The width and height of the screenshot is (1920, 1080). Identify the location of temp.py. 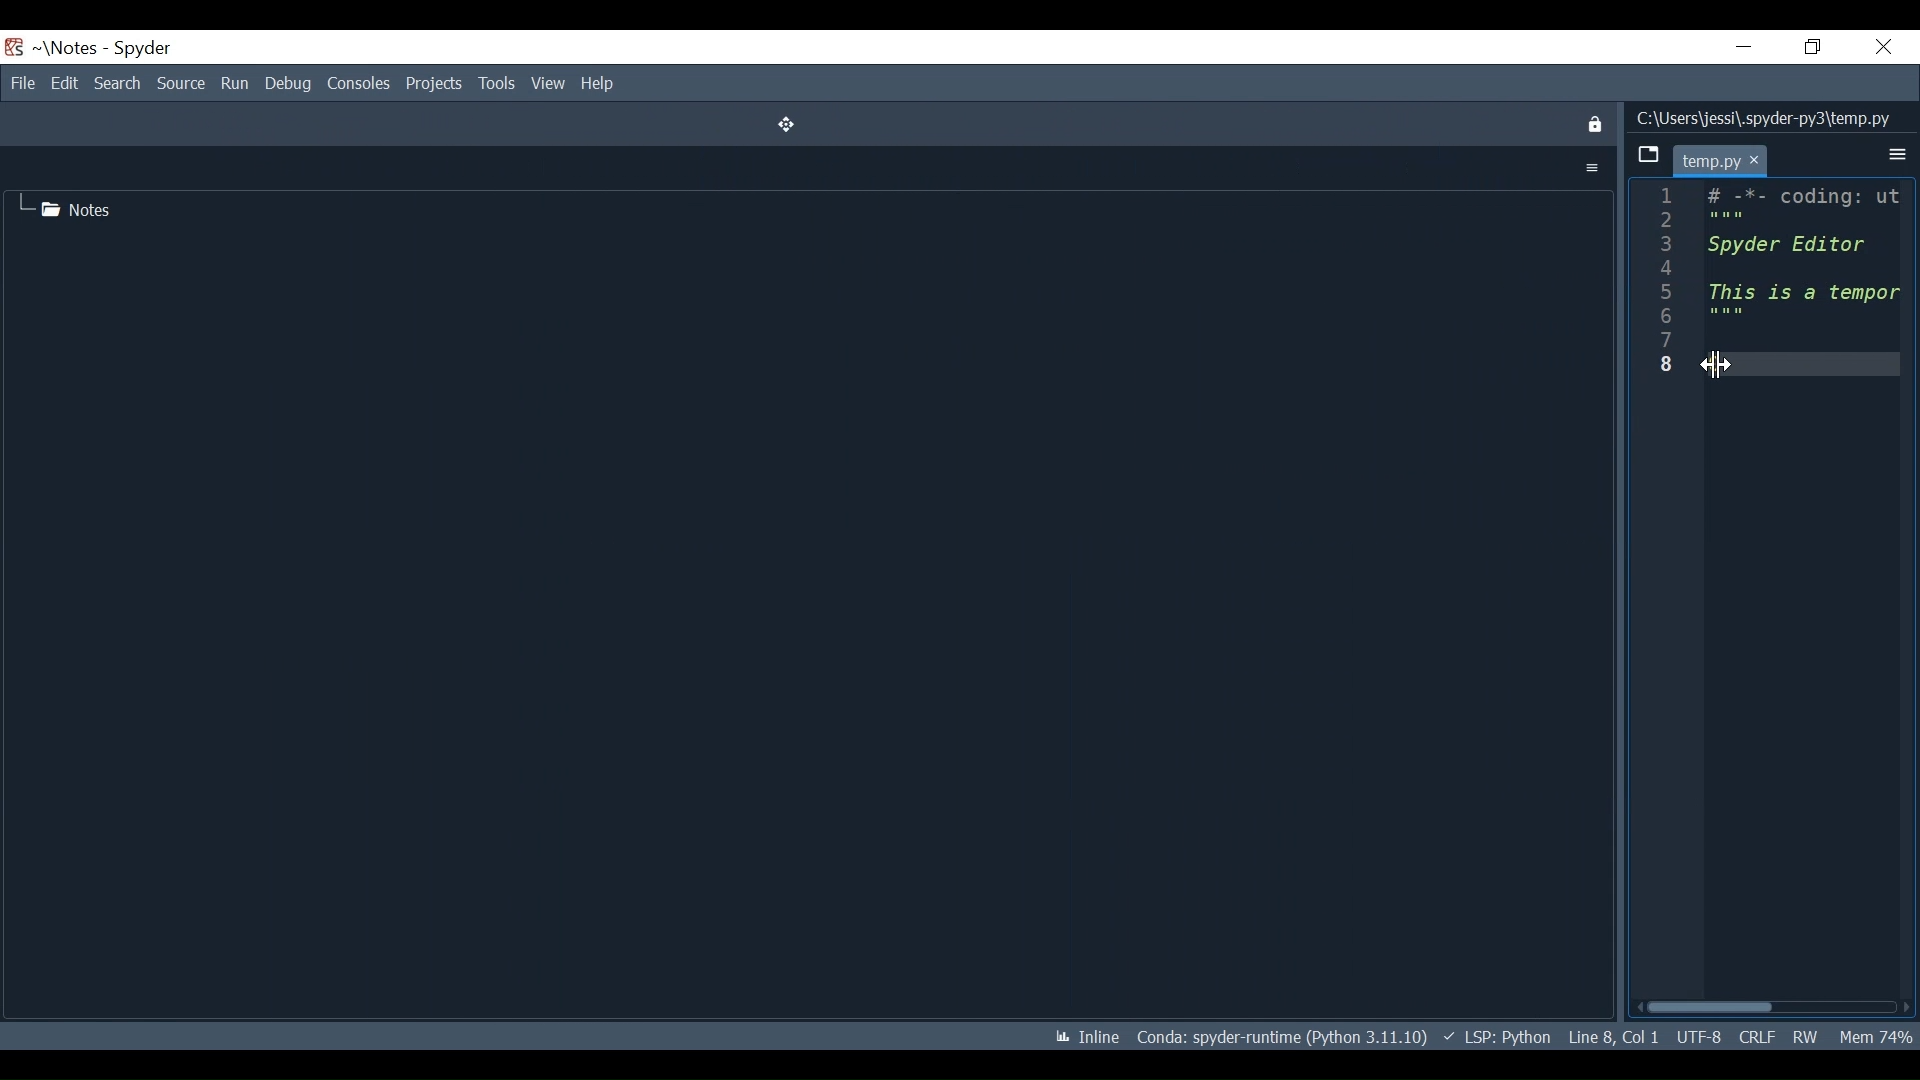
(1710, 162).